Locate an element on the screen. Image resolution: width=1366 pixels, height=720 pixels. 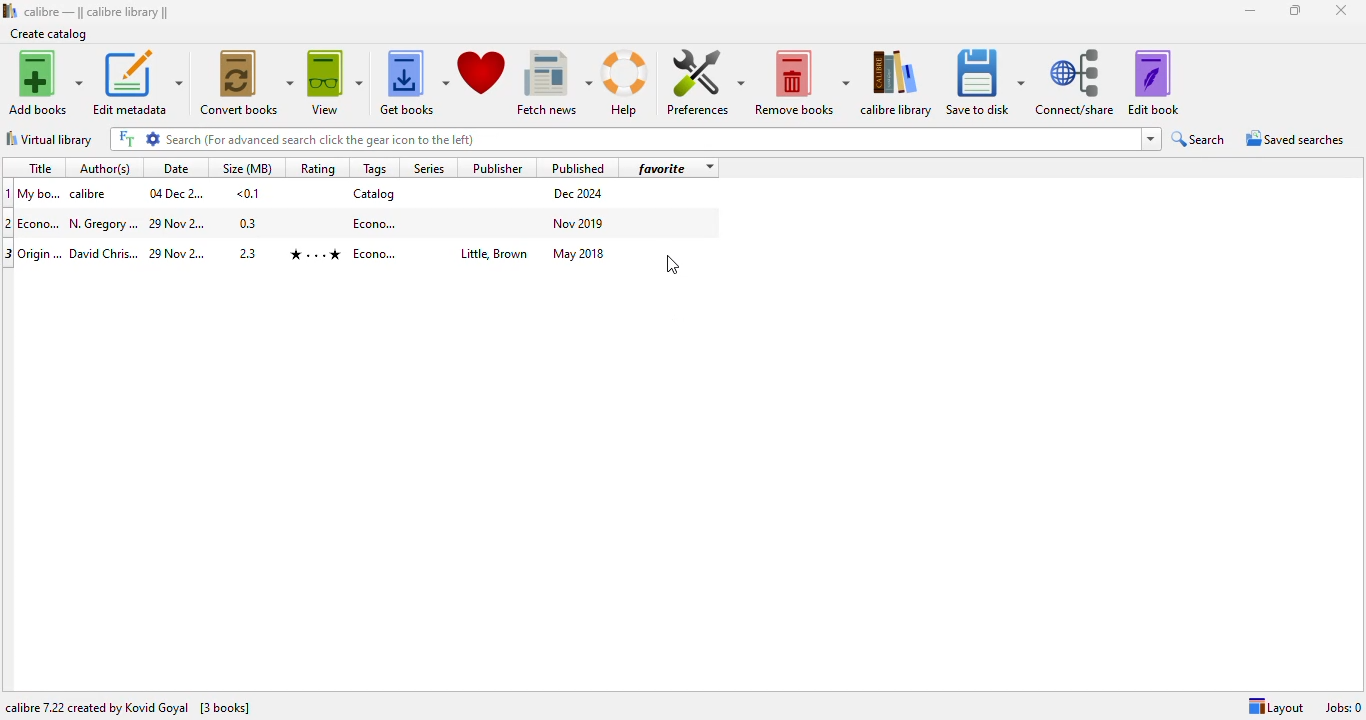
size is located at coordinates (250, 251).